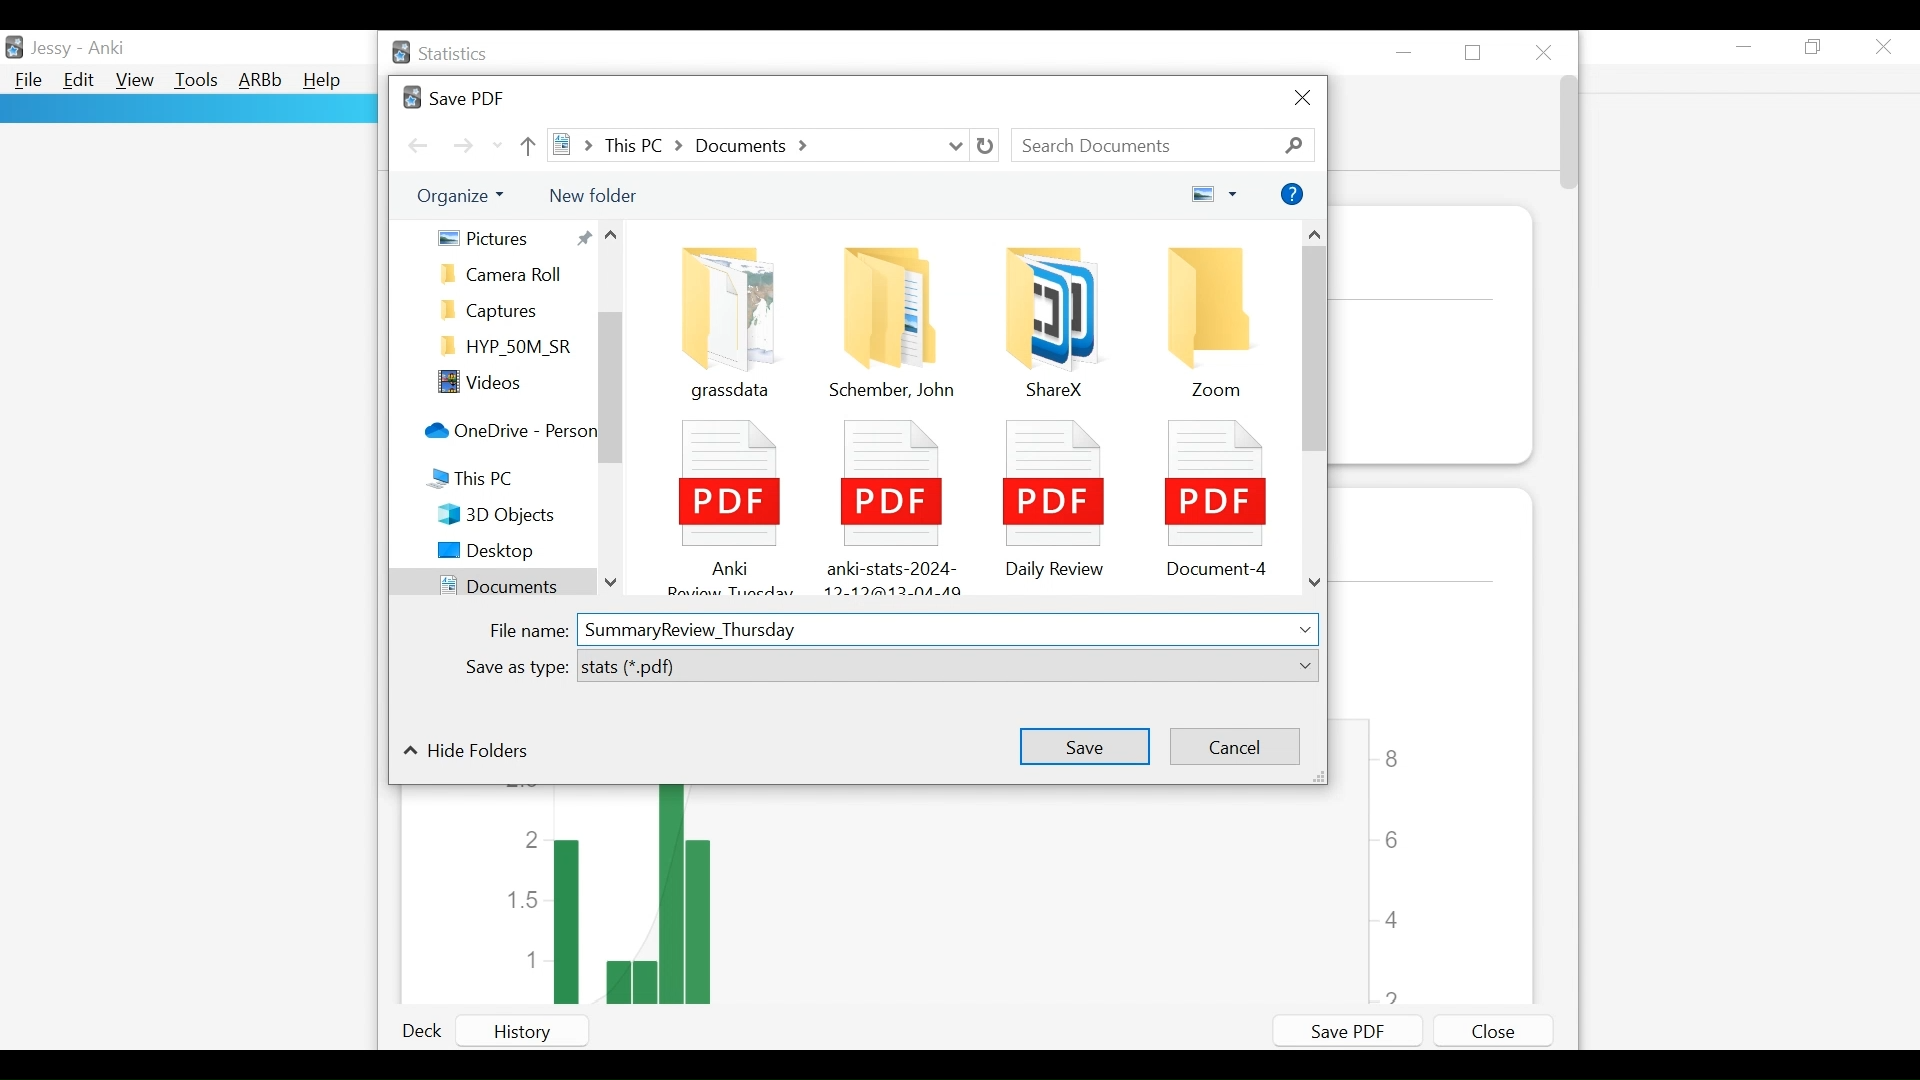 Image resolution: width=1920 pixels, height=1080 pixels. Describe the element at coordinates (51, 52) in the screenshot. I see `User Nmae` at that location.